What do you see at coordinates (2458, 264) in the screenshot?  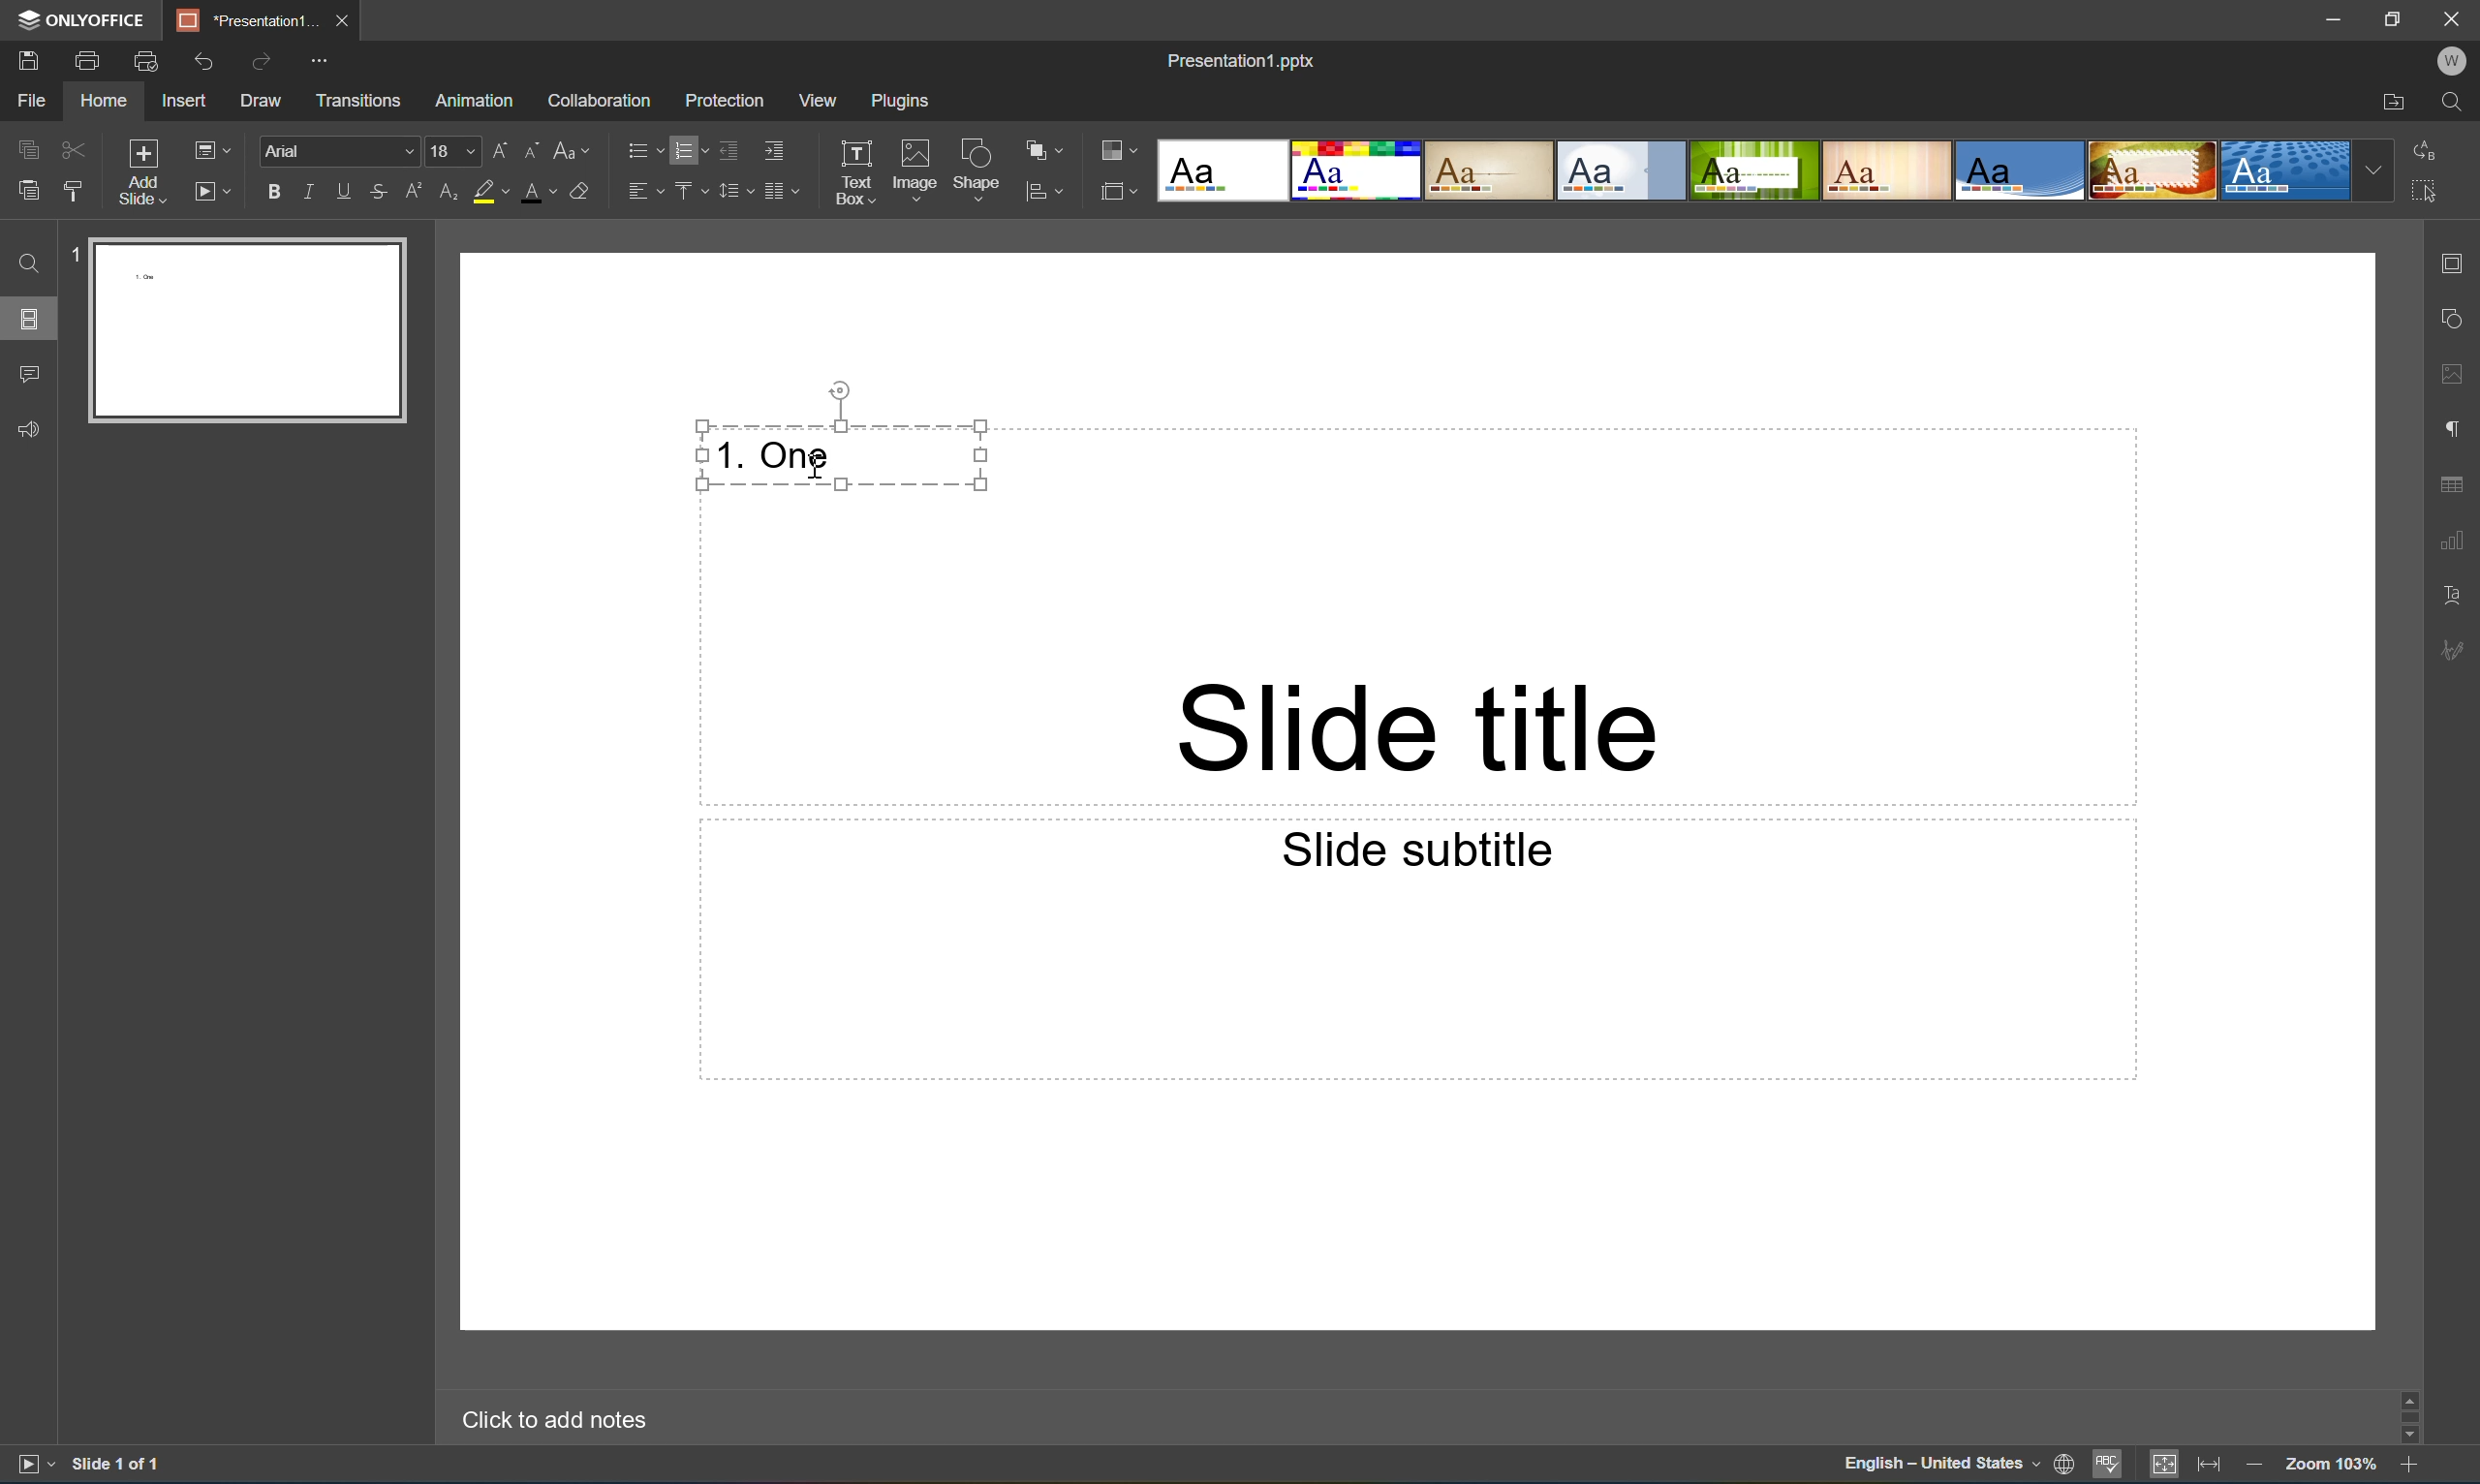 I see `Slide settings` at bounding box center [2458, 264].